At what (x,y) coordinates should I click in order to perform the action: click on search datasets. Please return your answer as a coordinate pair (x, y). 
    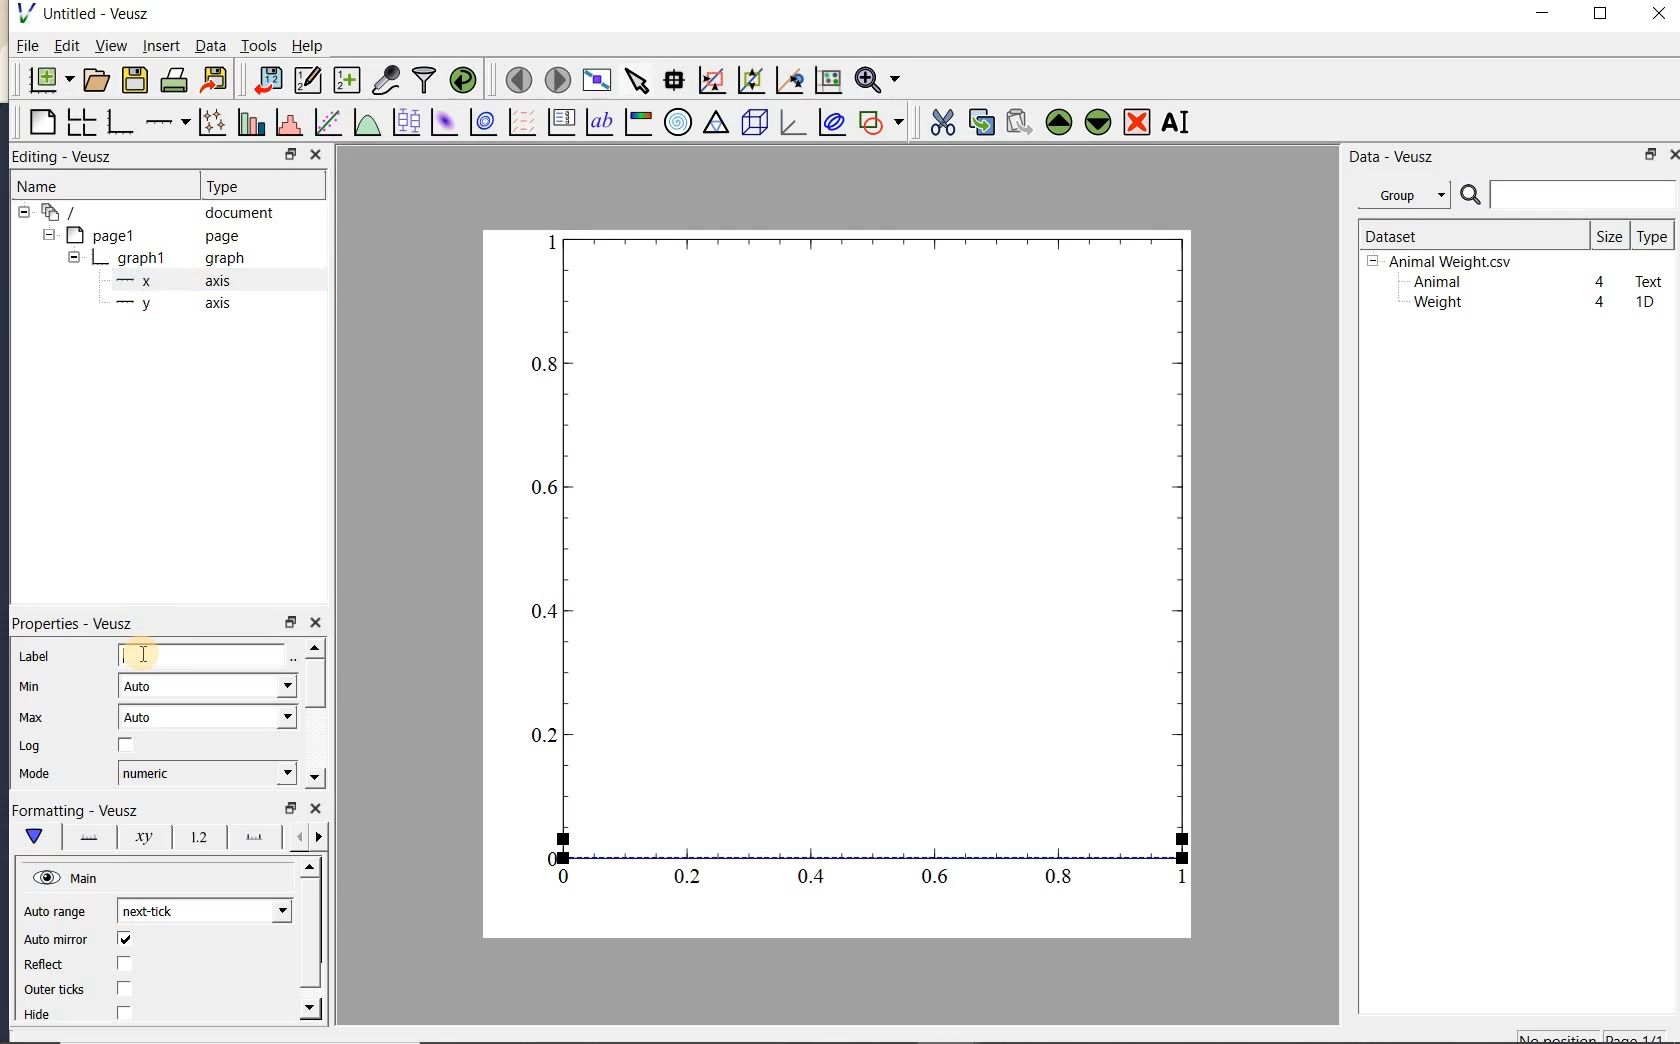
    Looking at the image, I should click on (1568, 195).